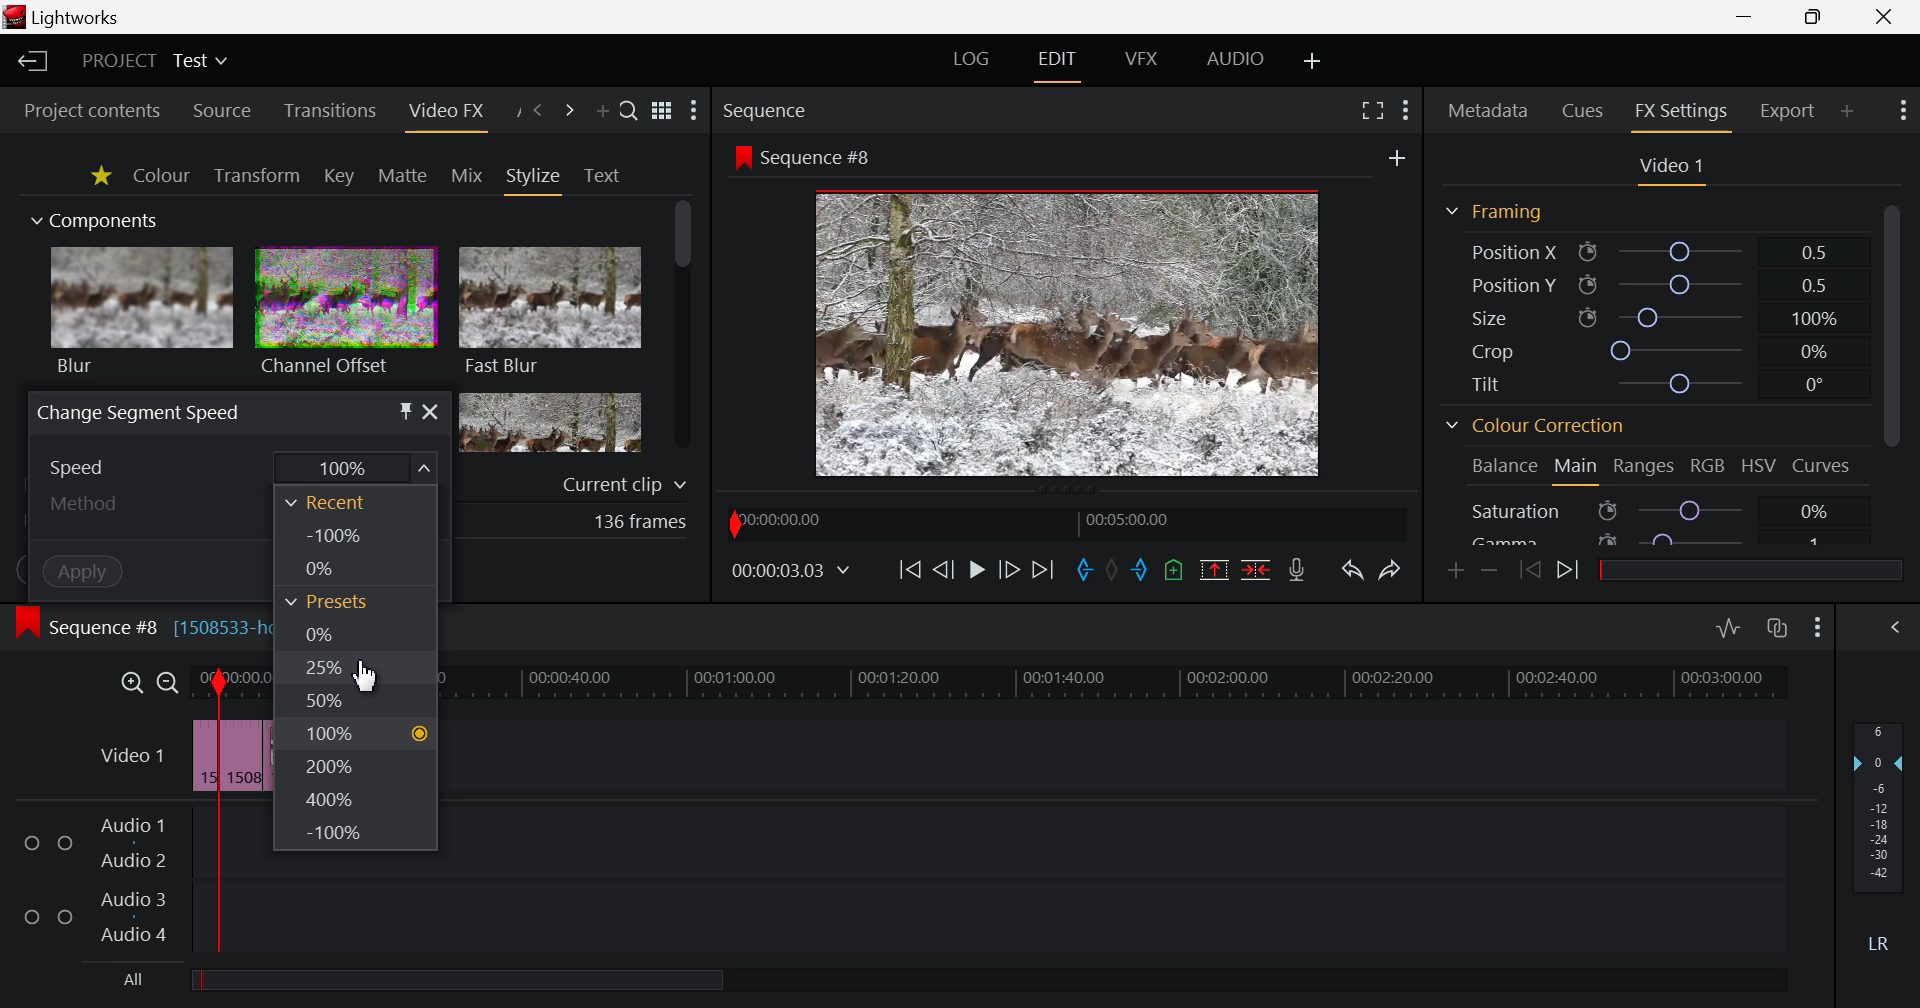  Describe the element at coordinates (551, 314) in the screenshot. I see `Fast Blur` at that location.